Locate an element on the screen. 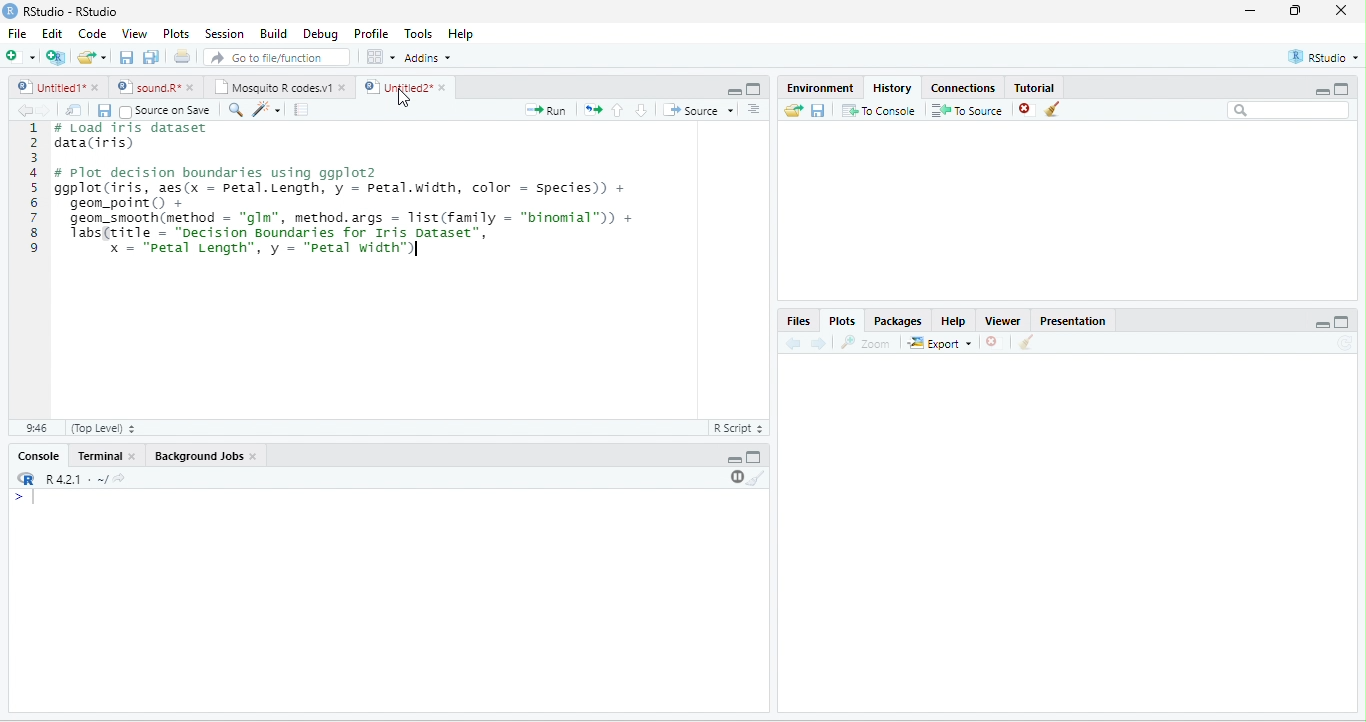  Export is located at coordinates (940, 344).